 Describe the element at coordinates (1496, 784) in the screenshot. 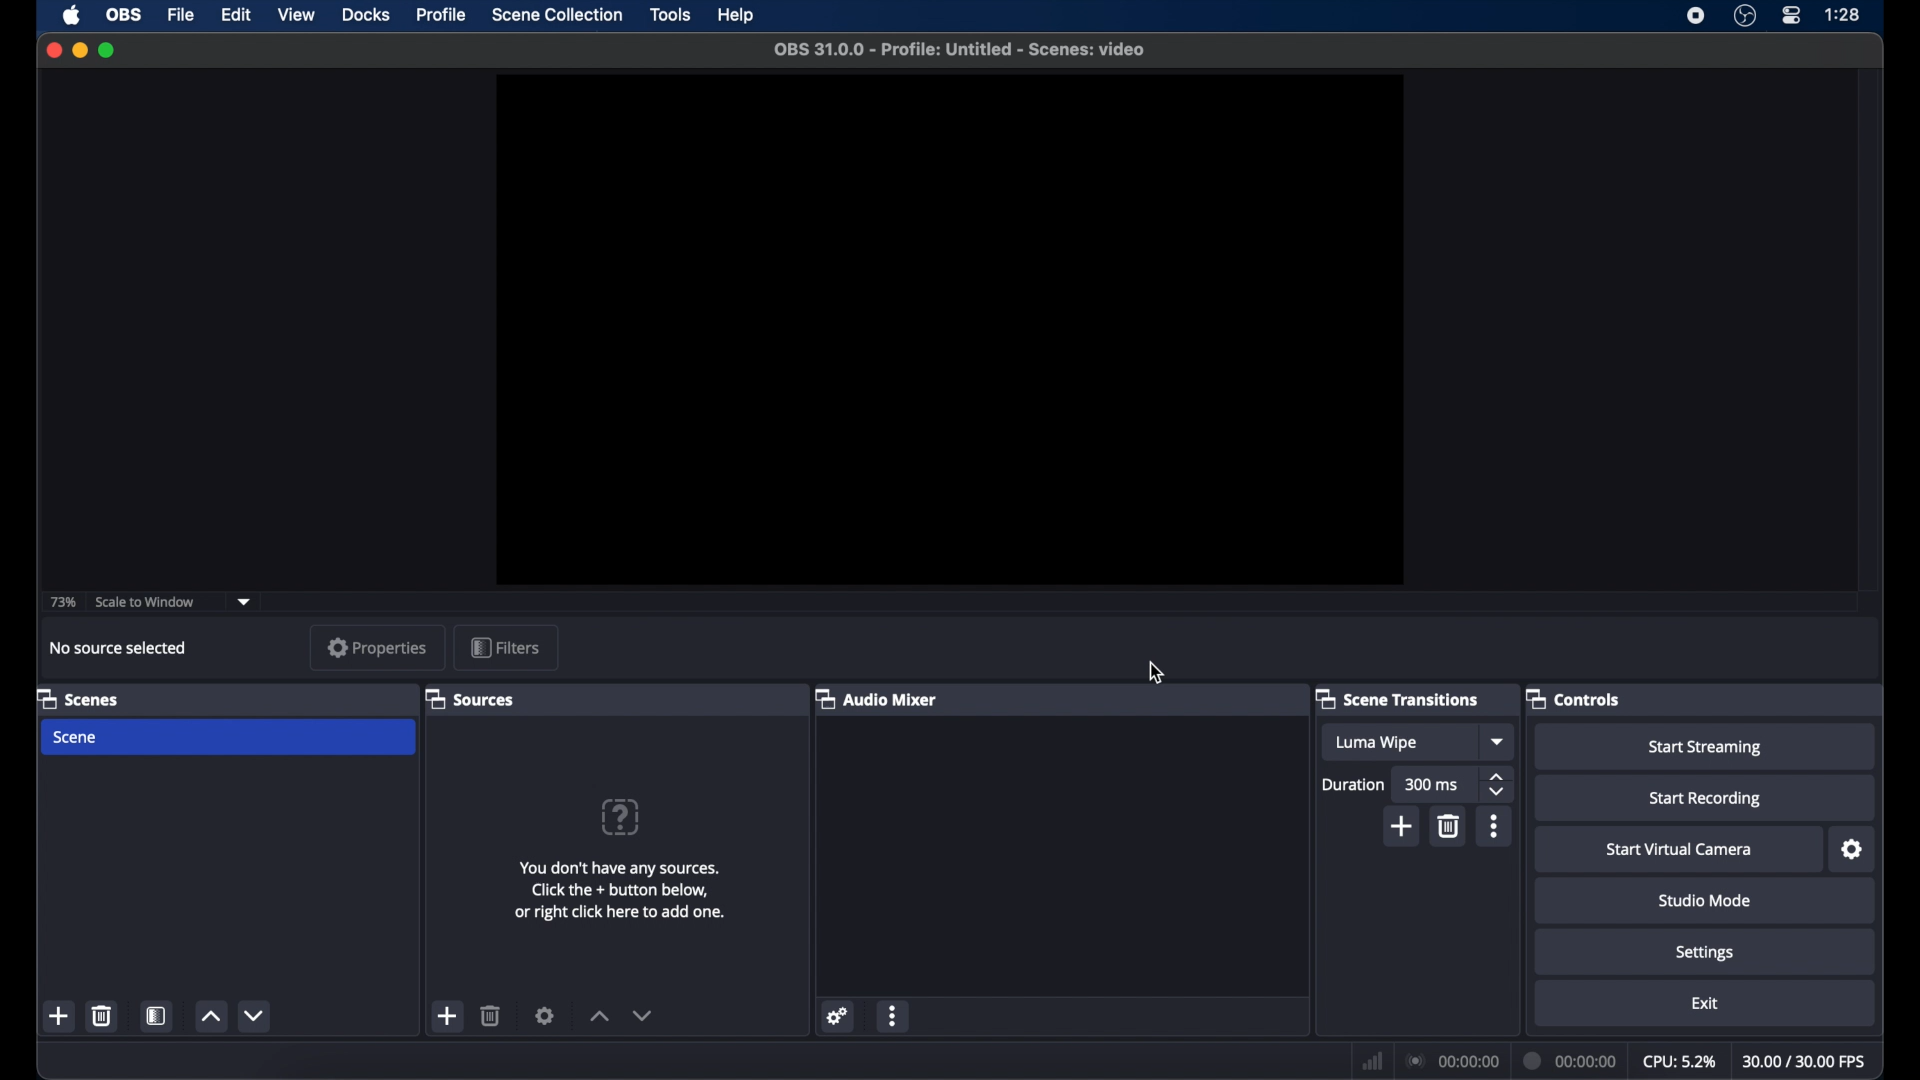

I see `stepper buttons` at that location.